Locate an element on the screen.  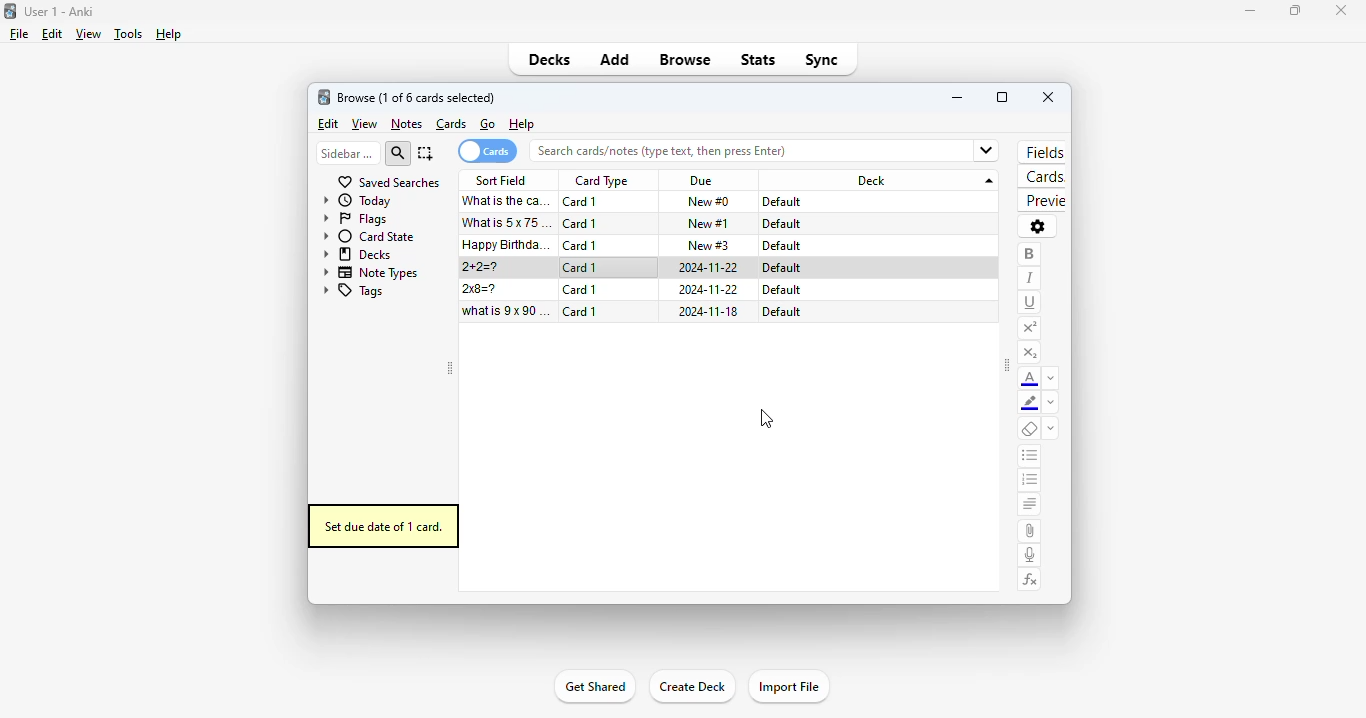
today is located at coordinates (358, 201).